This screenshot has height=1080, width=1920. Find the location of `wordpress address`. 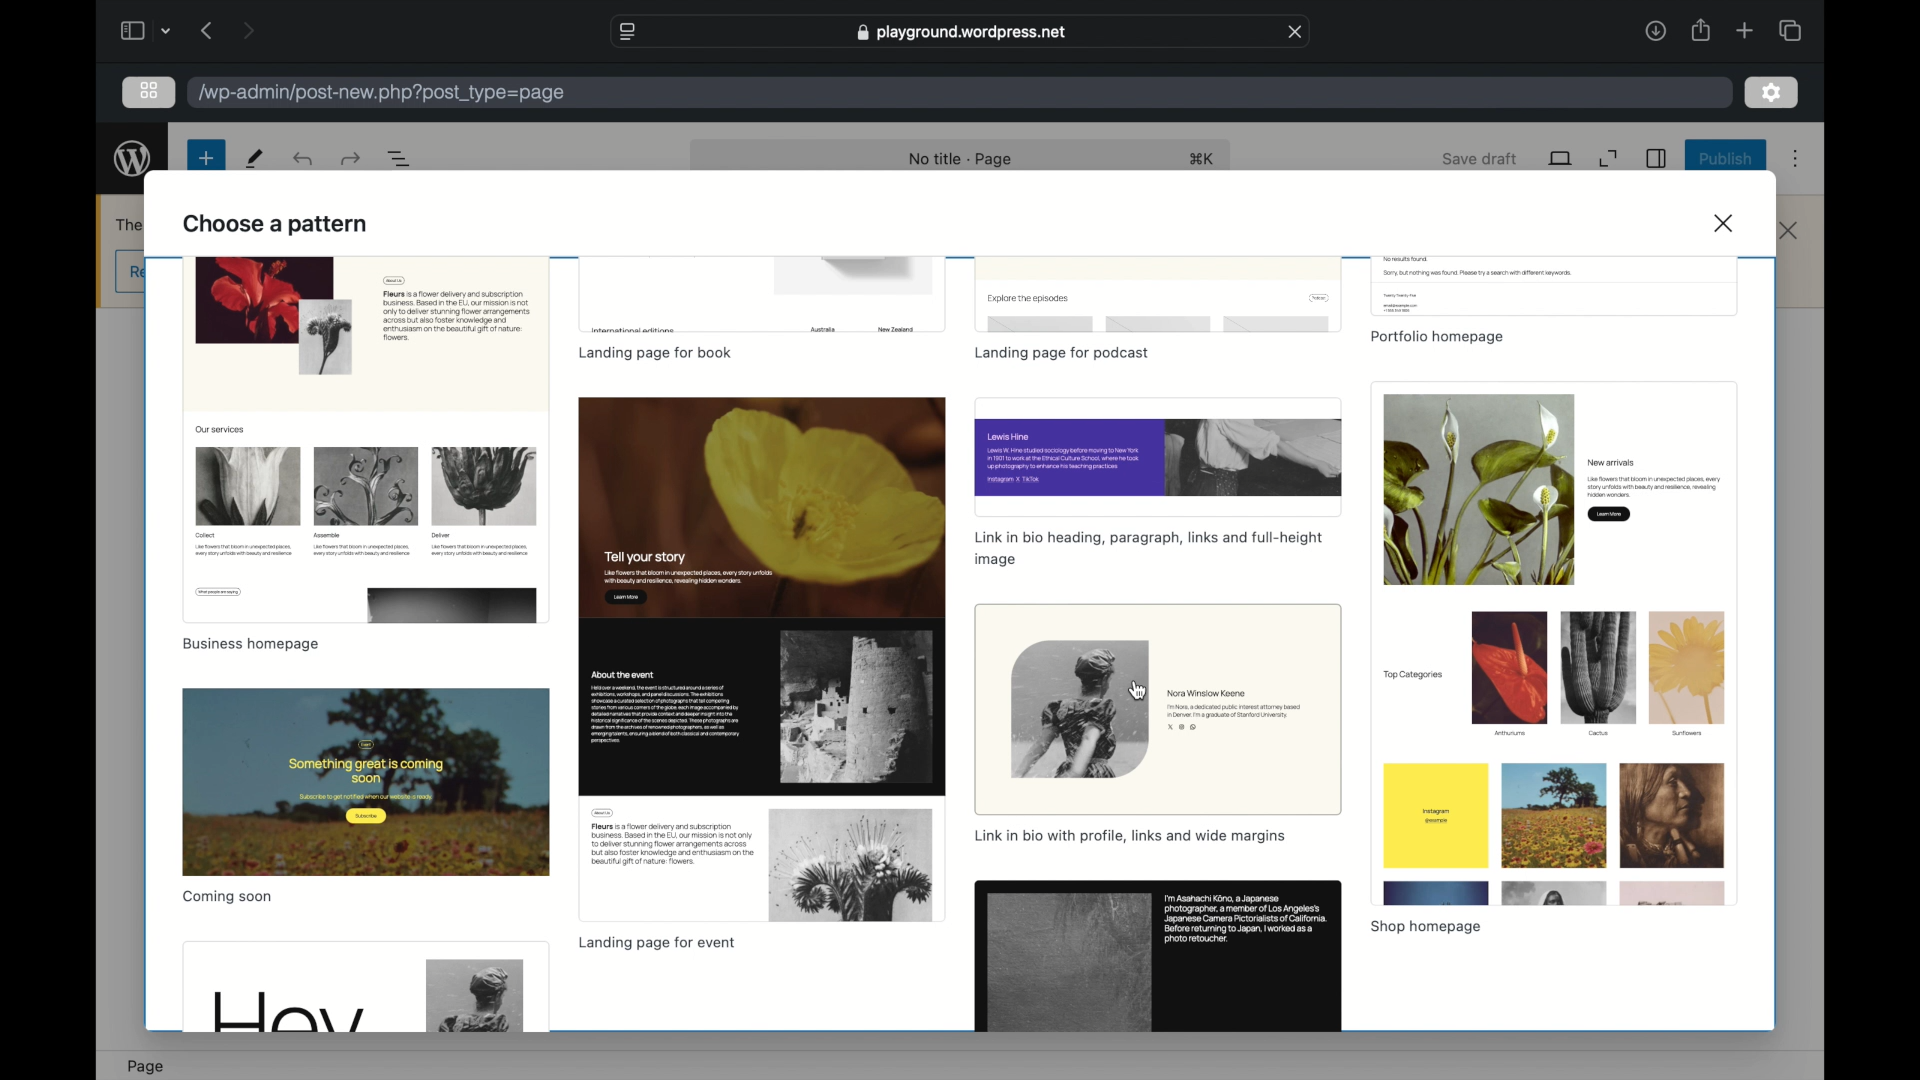

wordpress address is located at coordinates (383, 93).